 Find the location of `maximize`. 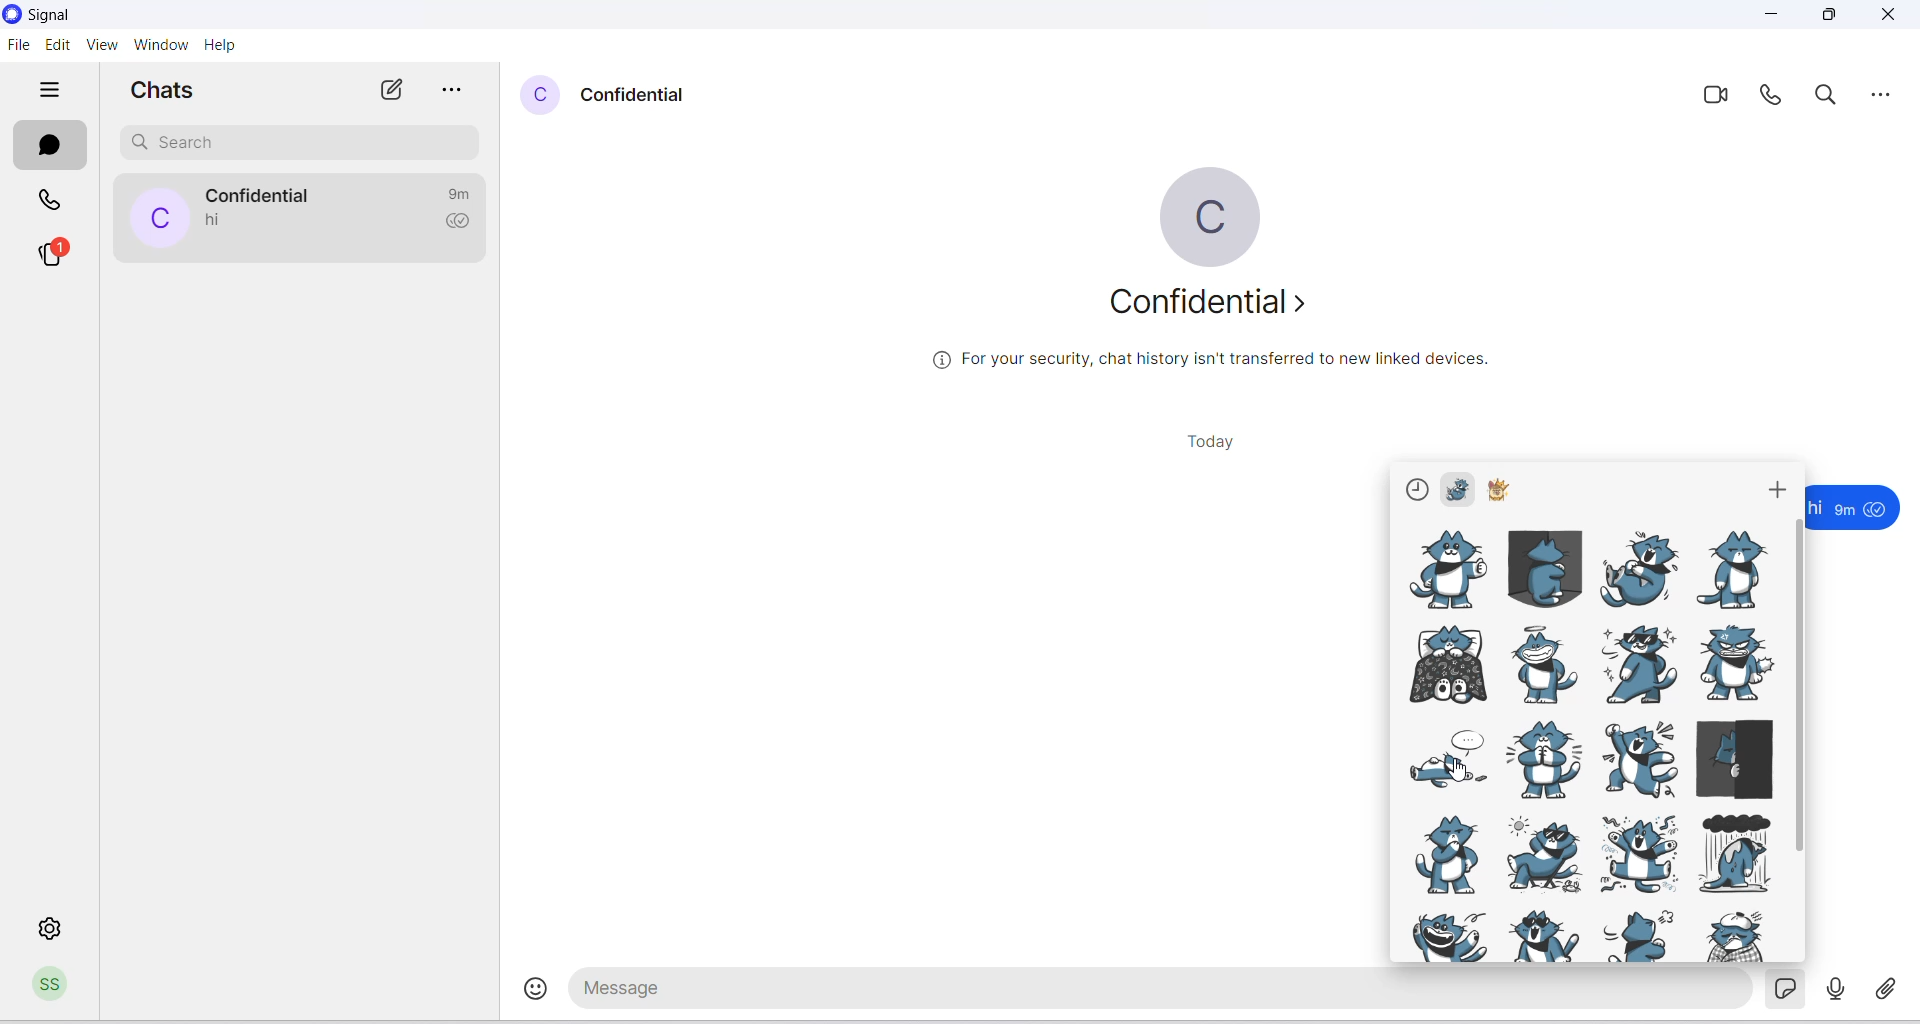

maximize is located at coordinates (1834, 18).